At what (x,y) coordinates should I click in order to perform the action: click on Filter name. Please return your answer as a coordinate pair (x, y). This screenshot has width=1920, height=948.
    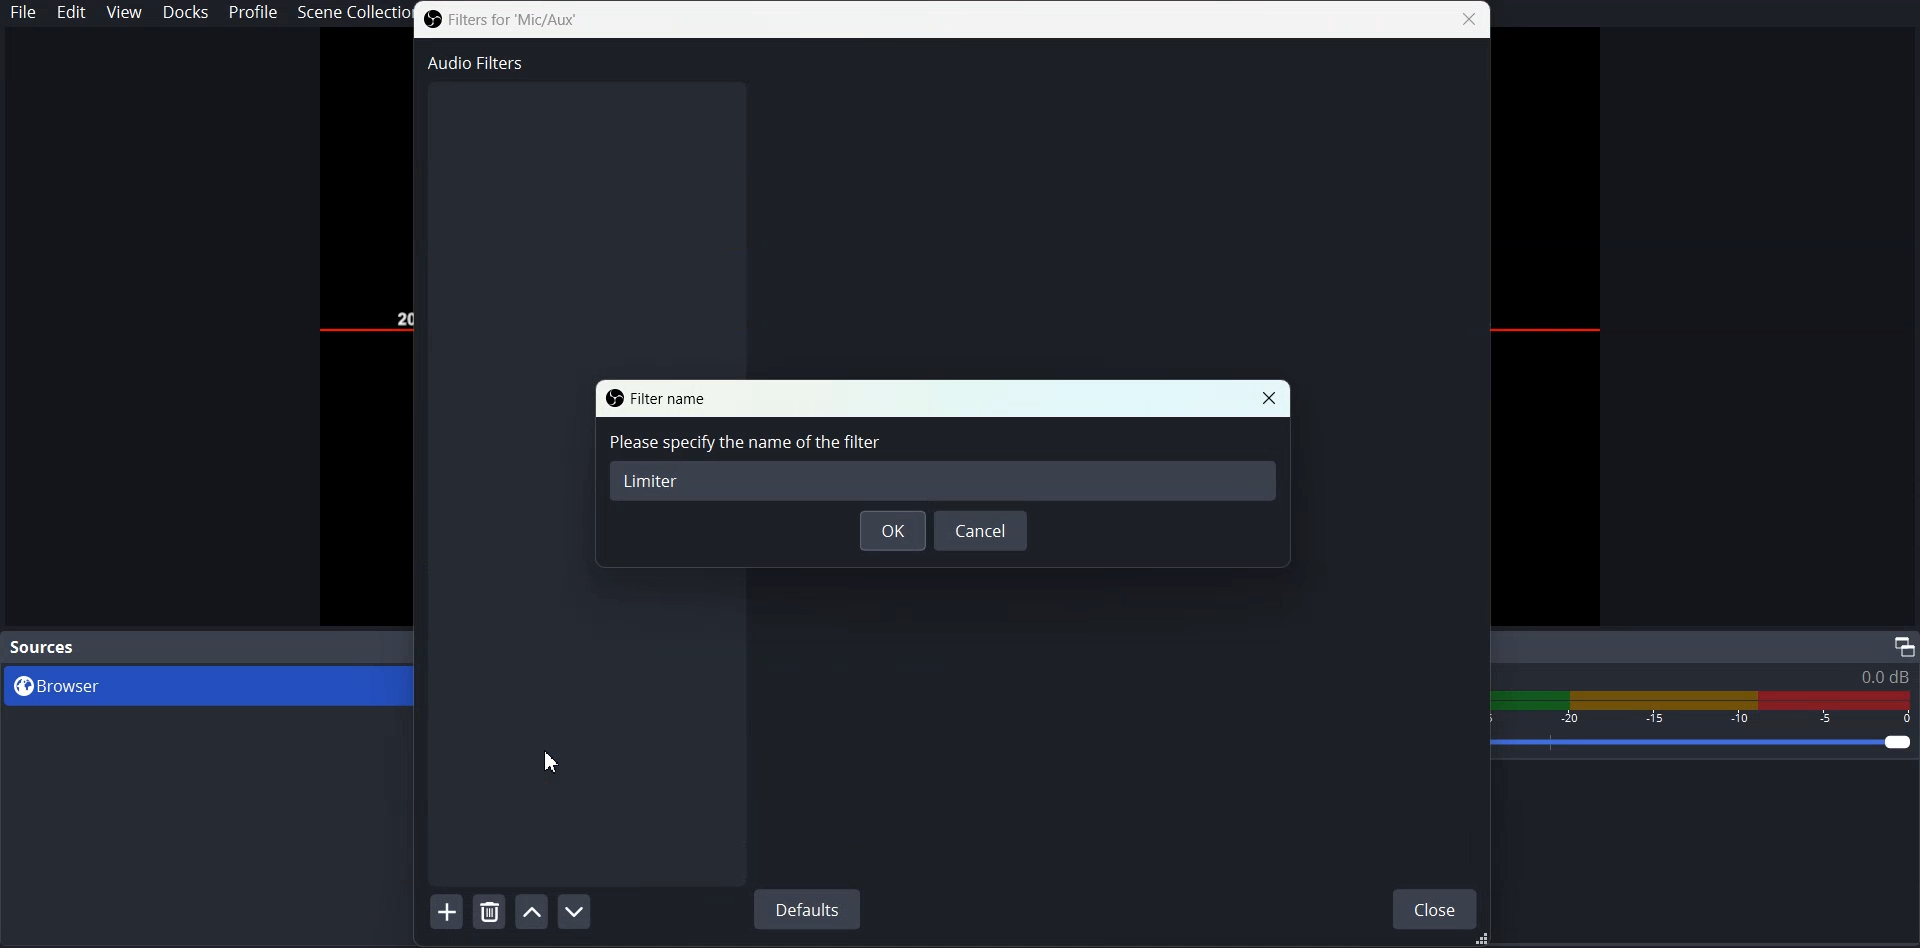
    Looking at the image, I should click on (658, 397).